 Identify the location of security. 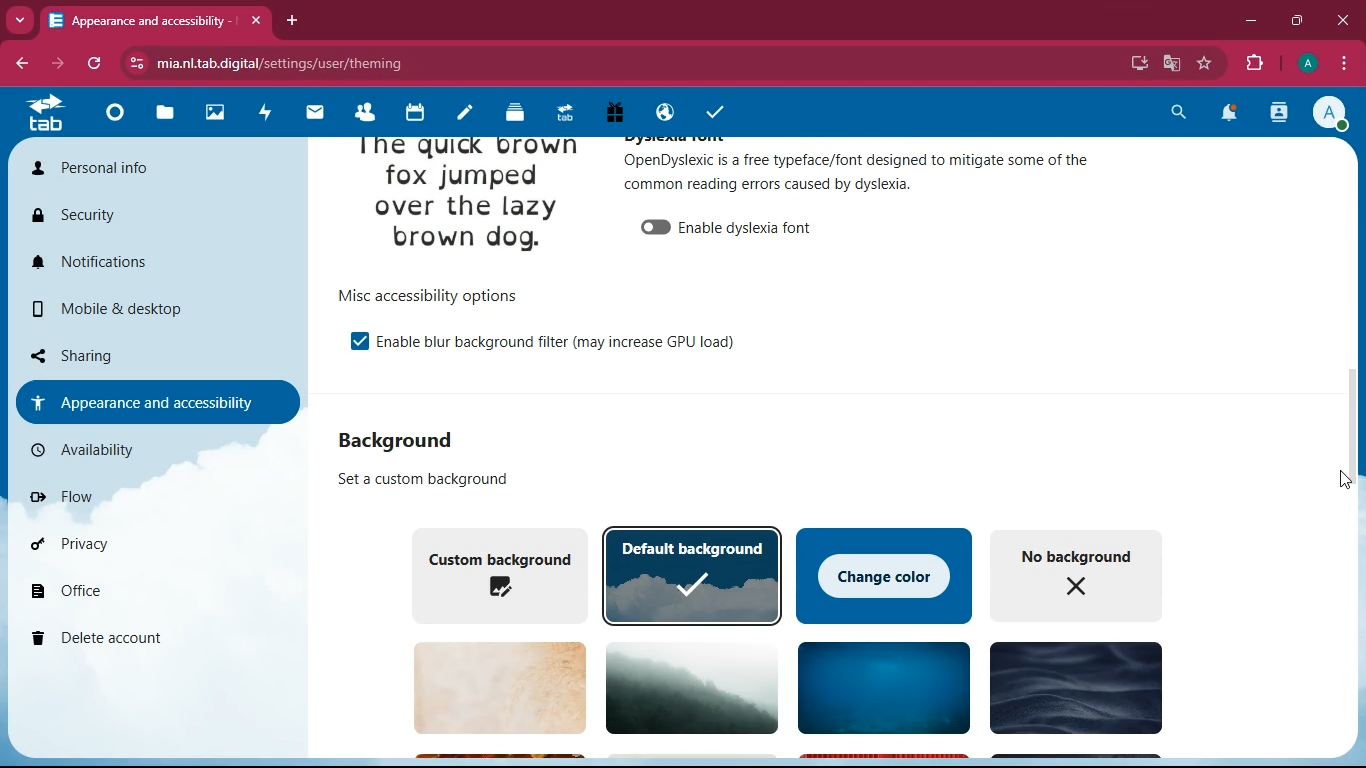
(148, 218).